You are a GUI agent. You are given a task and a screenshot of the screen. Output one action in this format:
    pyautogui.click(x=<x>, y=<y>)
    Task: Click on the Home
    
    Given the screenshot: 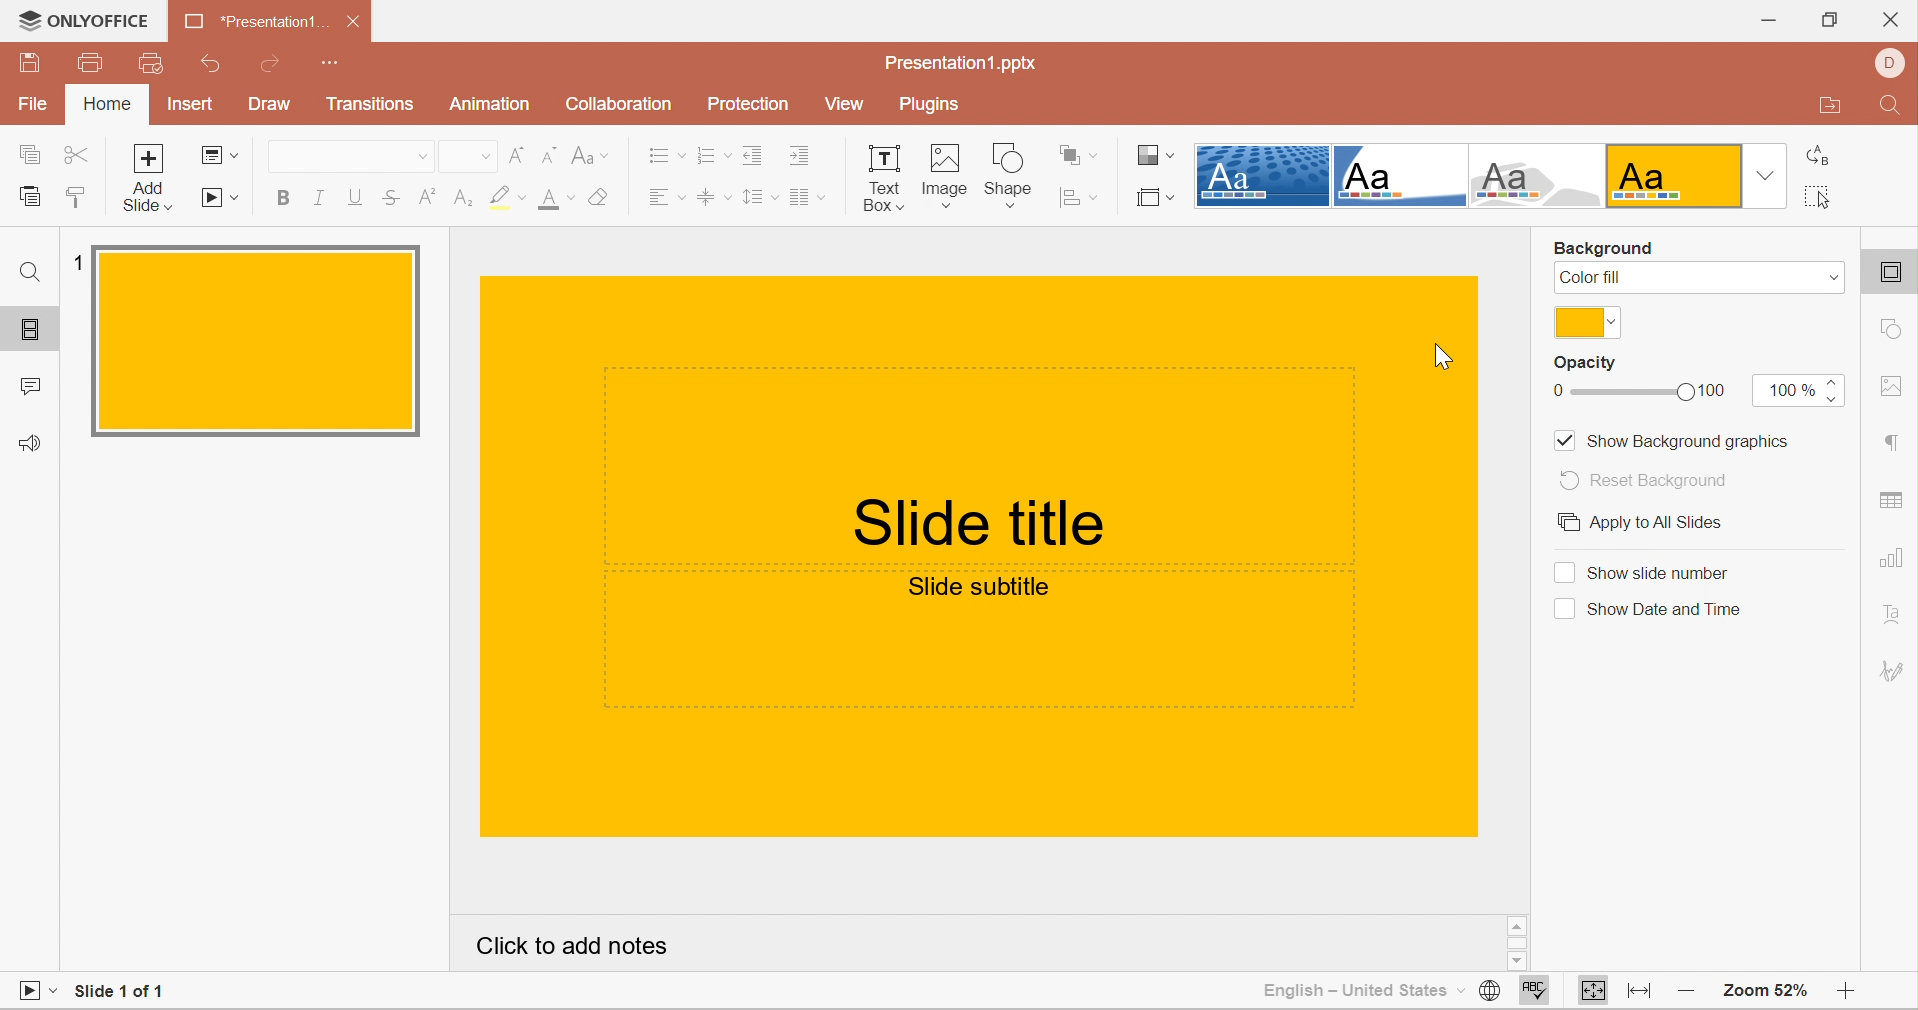 What is the action you would take?
    pyautogui.click(x=111, y=105)
    